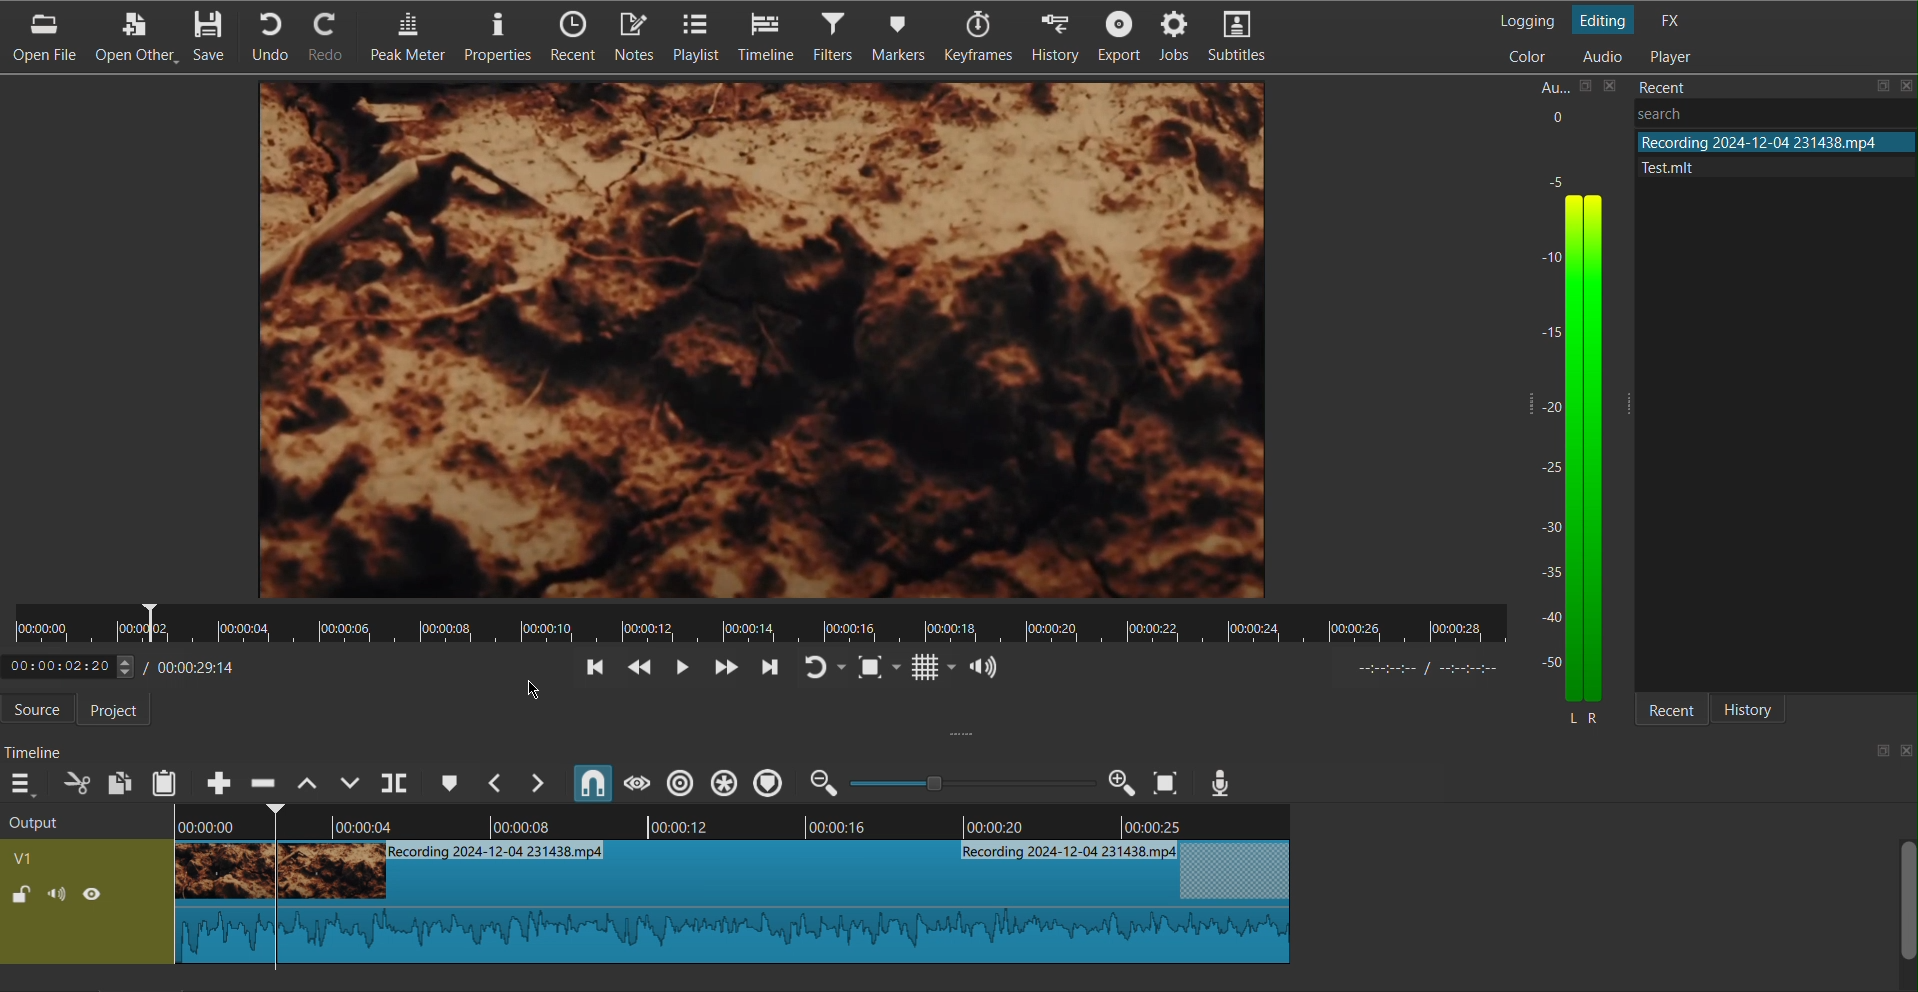 This screenshot has height=992, width=1918. I want to click on Timestamp, so click(191, 667).